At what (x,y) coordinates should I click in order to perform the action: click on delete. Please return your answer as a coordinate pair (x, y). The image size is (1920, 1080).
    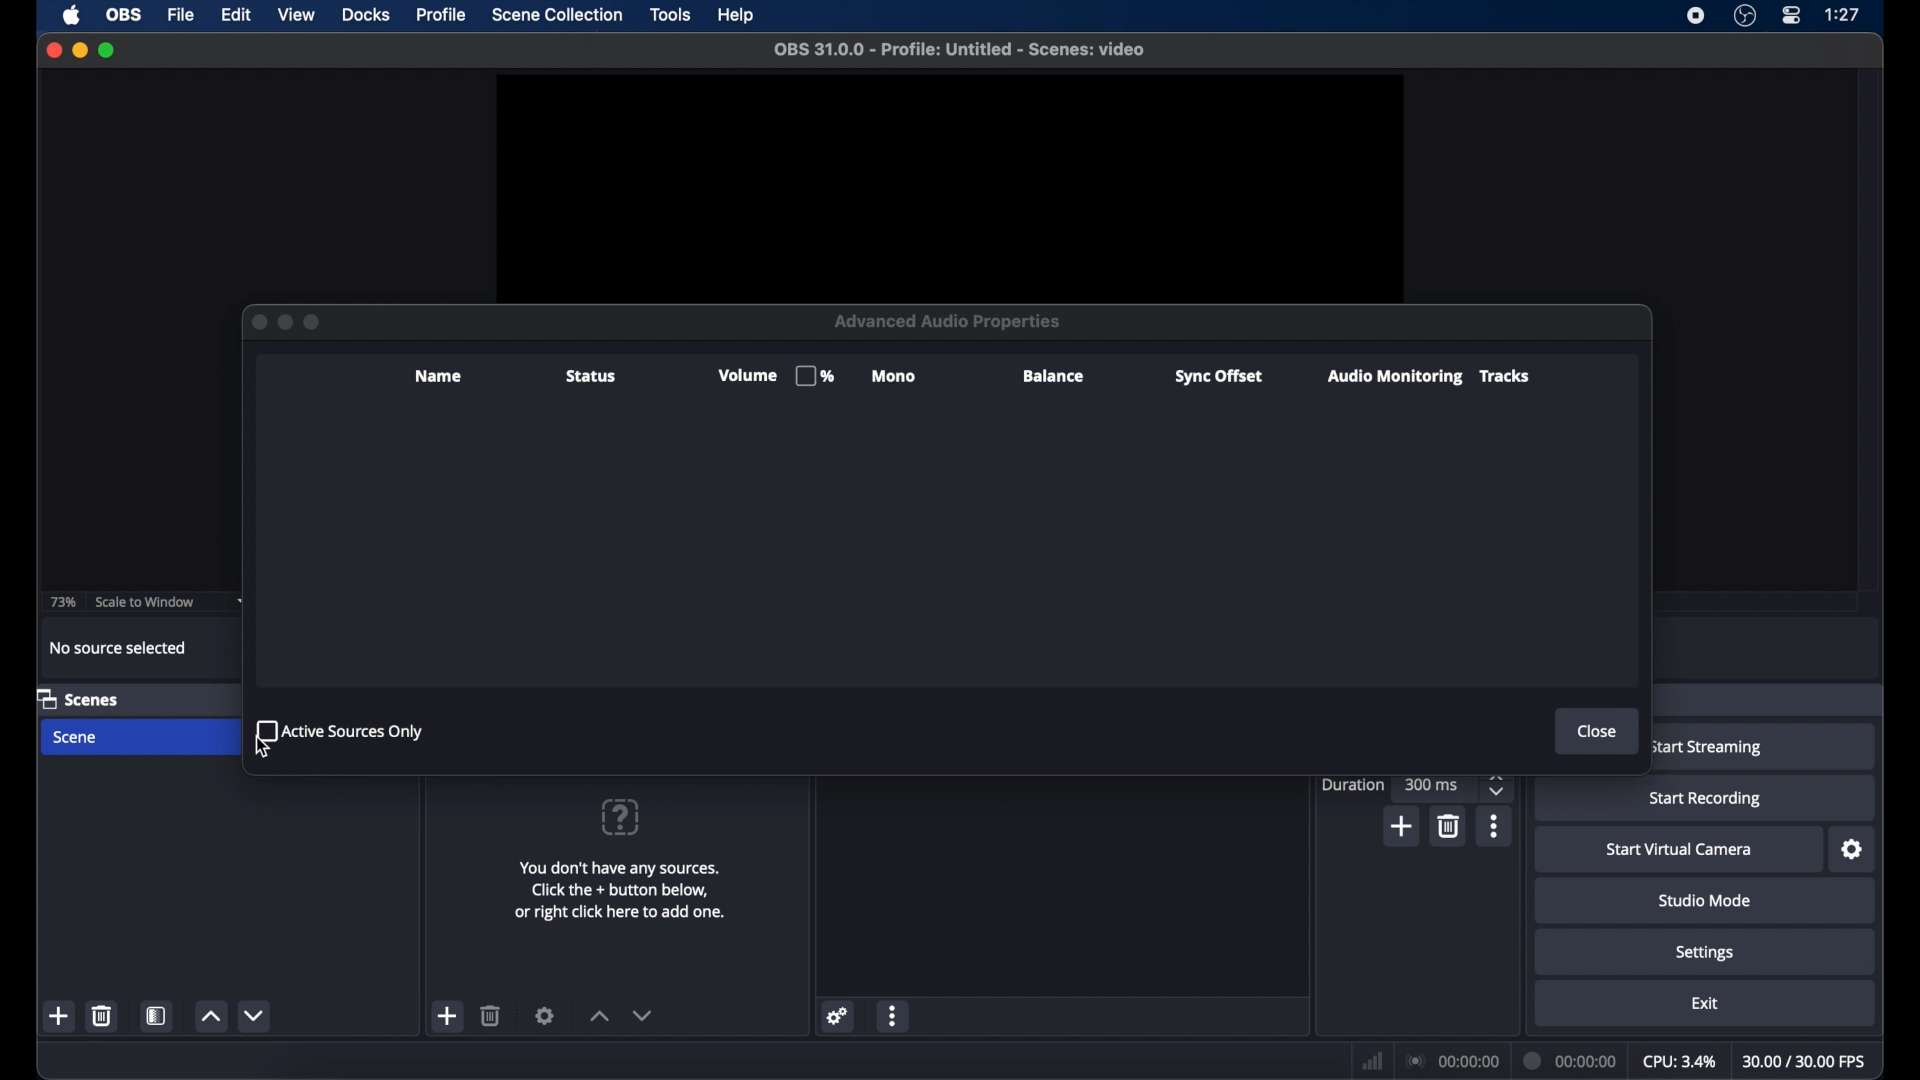
    Looking at the image, I should click on (103, 1016).